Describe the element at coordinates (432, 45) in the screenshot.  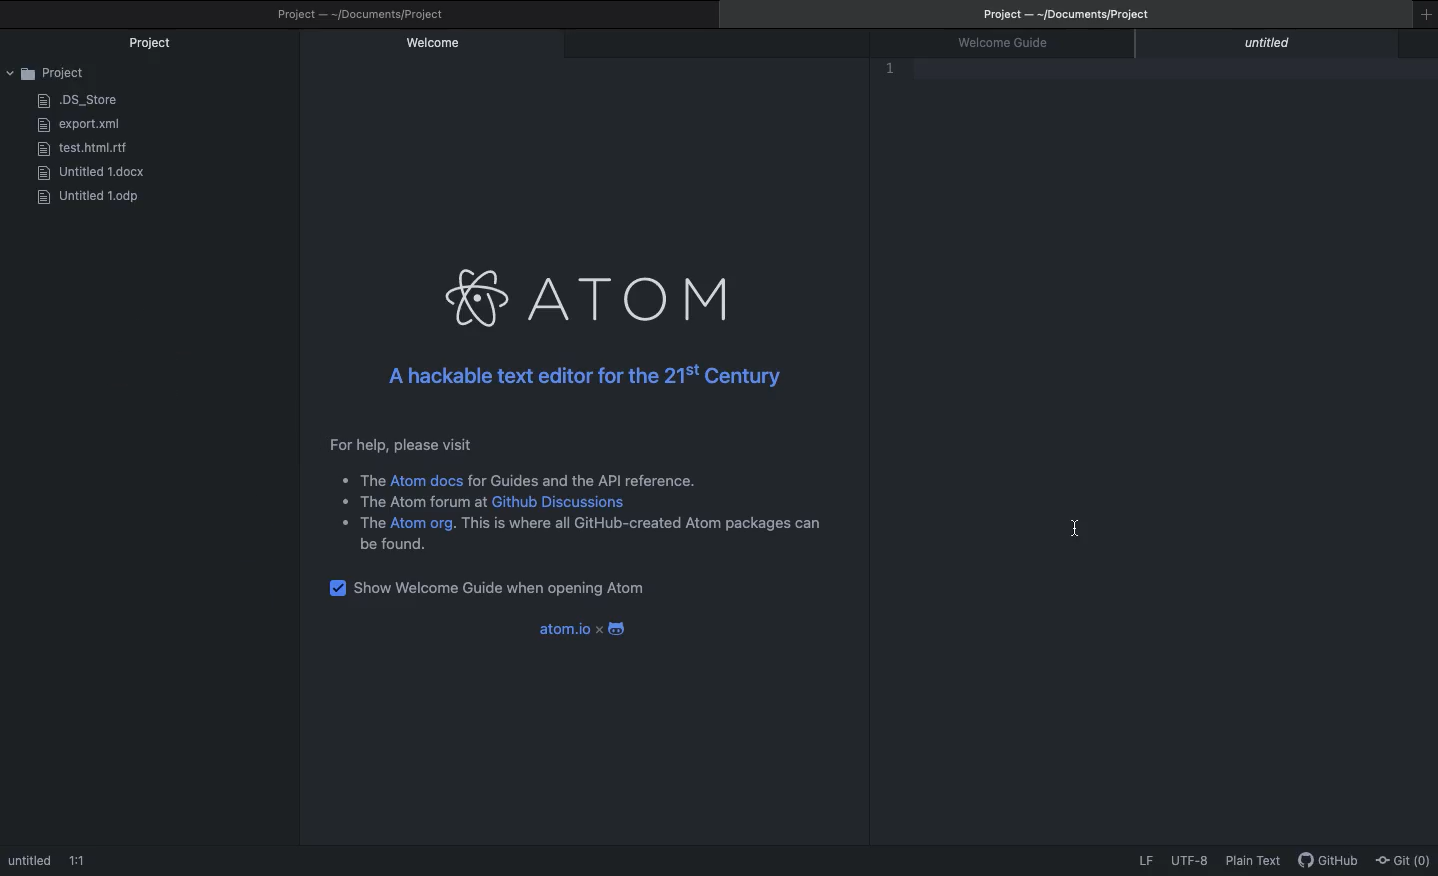
I see `Welcome` at that location.